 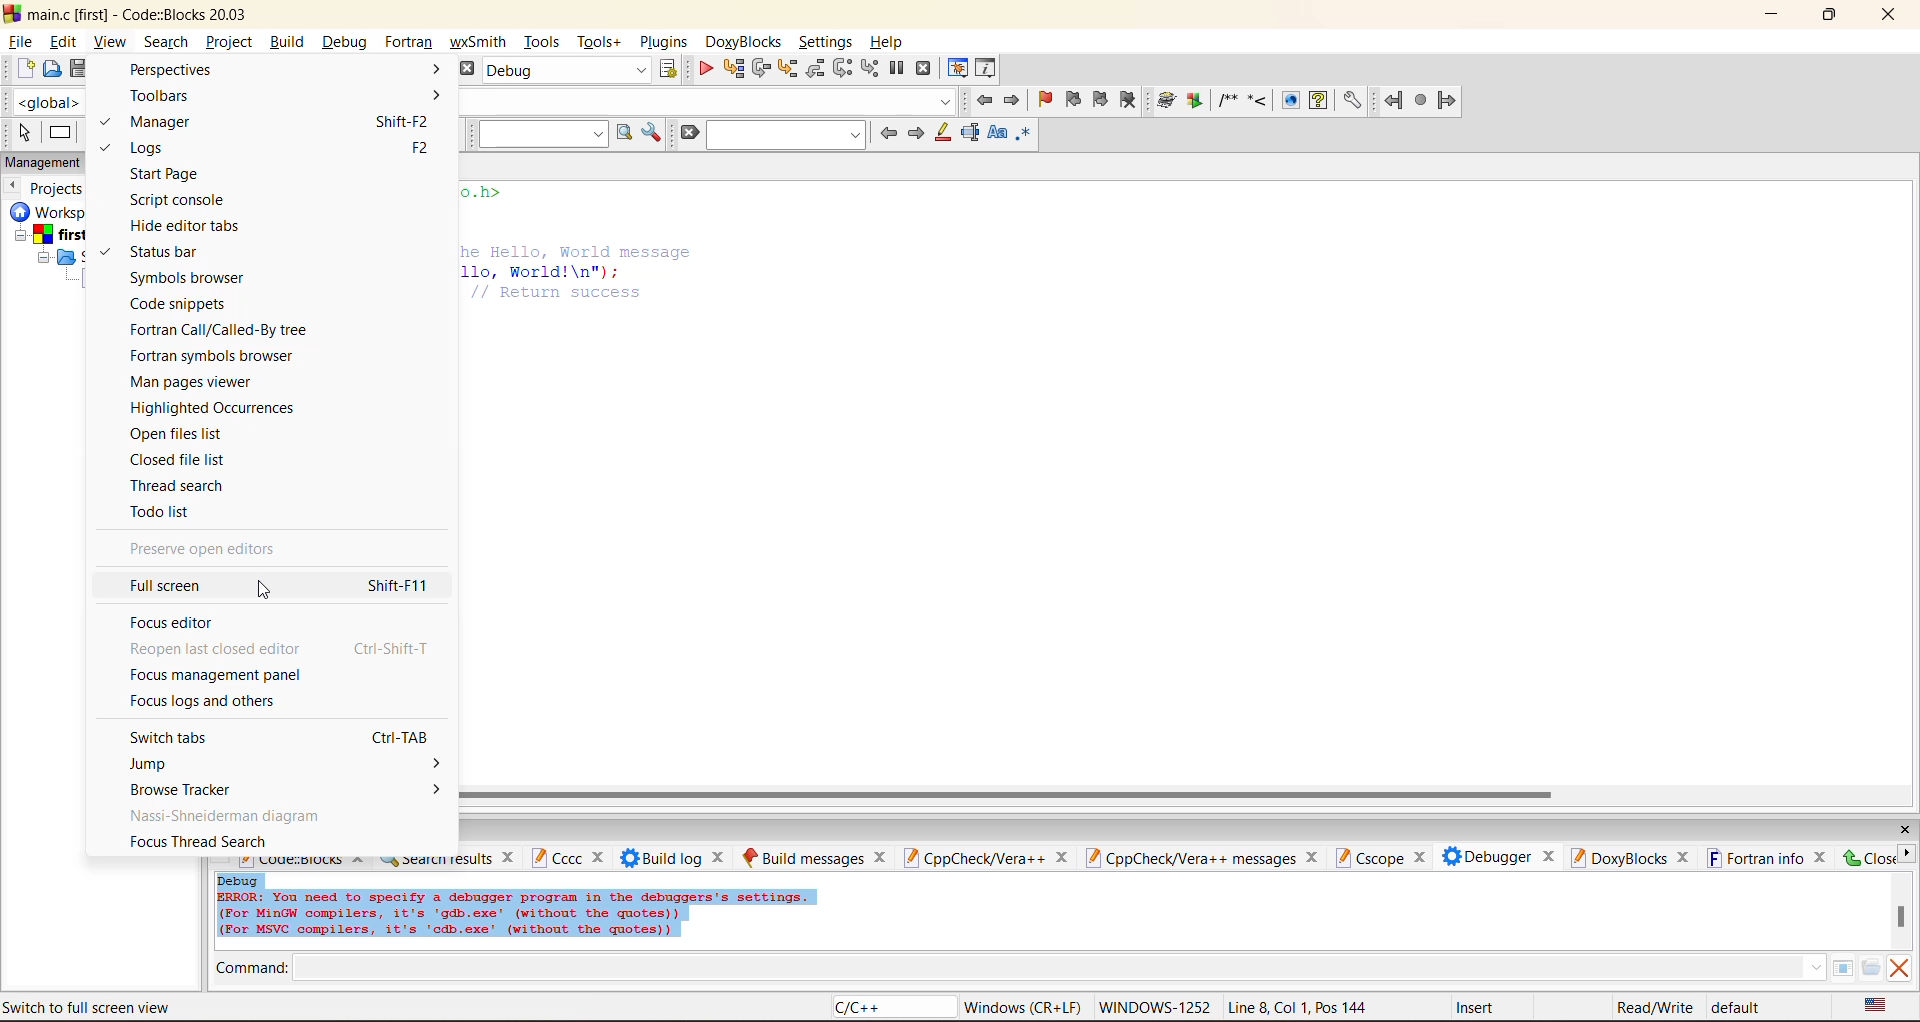 I want to click on tools, so click(x=541, y=39).